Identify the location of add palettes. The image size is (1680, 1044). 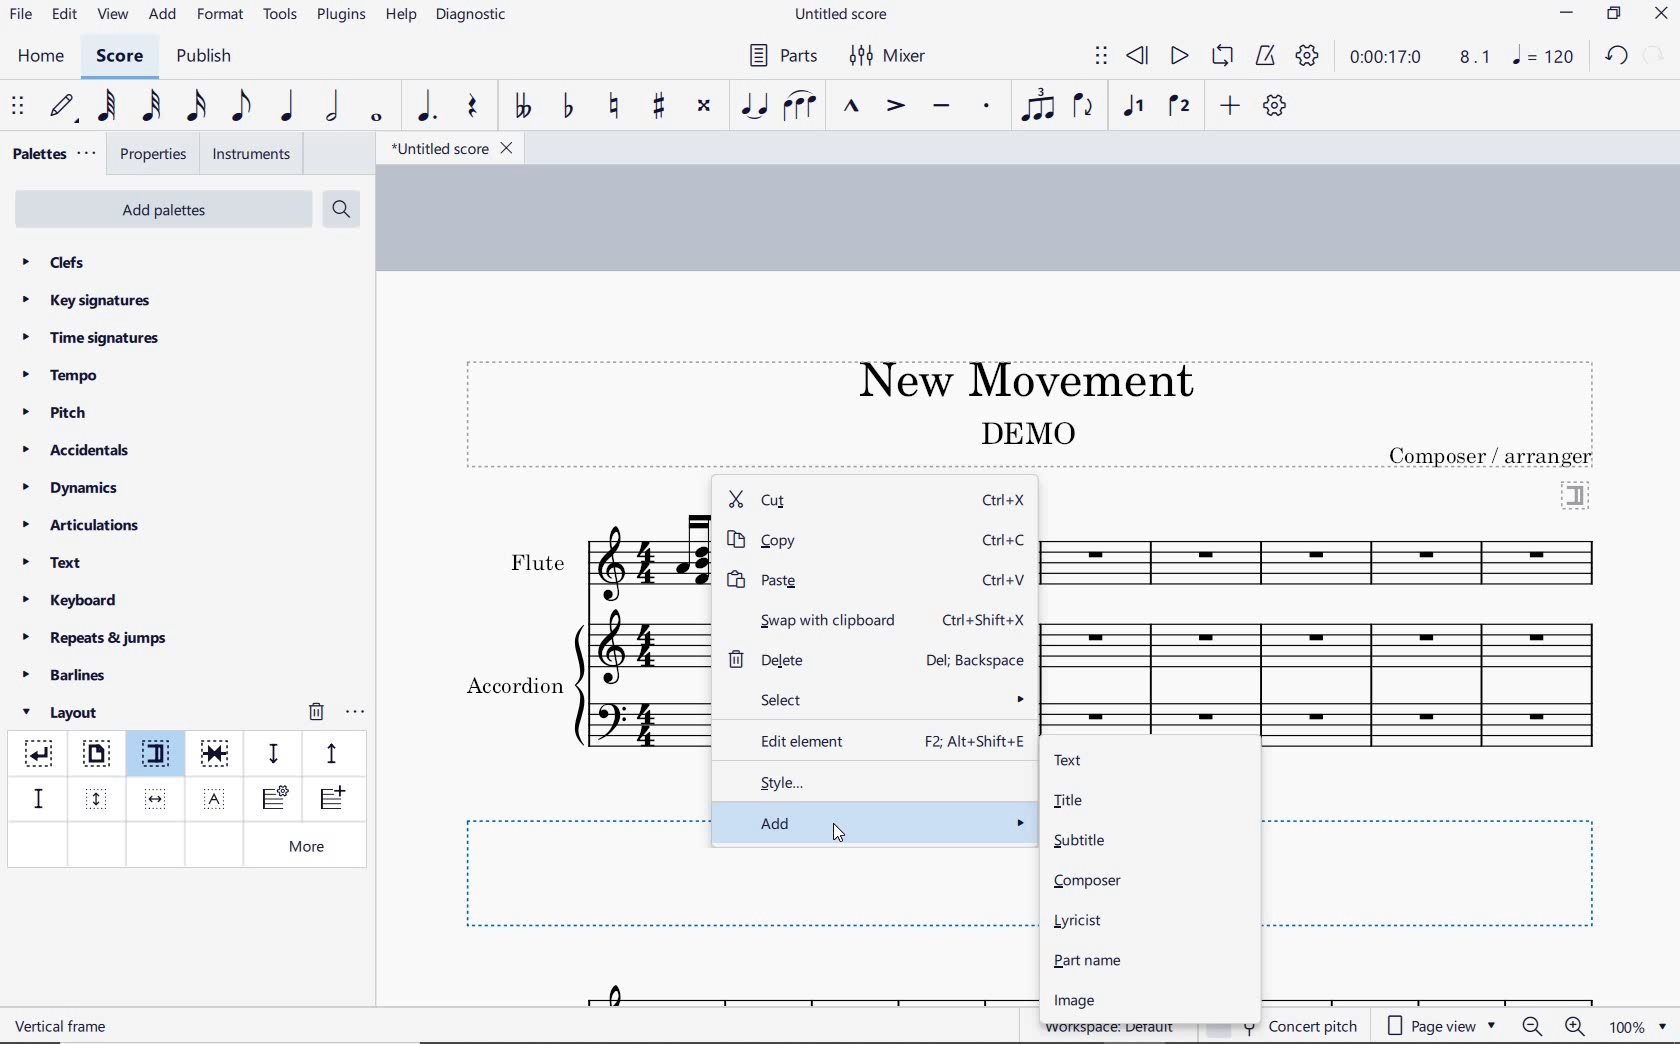
(166, 213).